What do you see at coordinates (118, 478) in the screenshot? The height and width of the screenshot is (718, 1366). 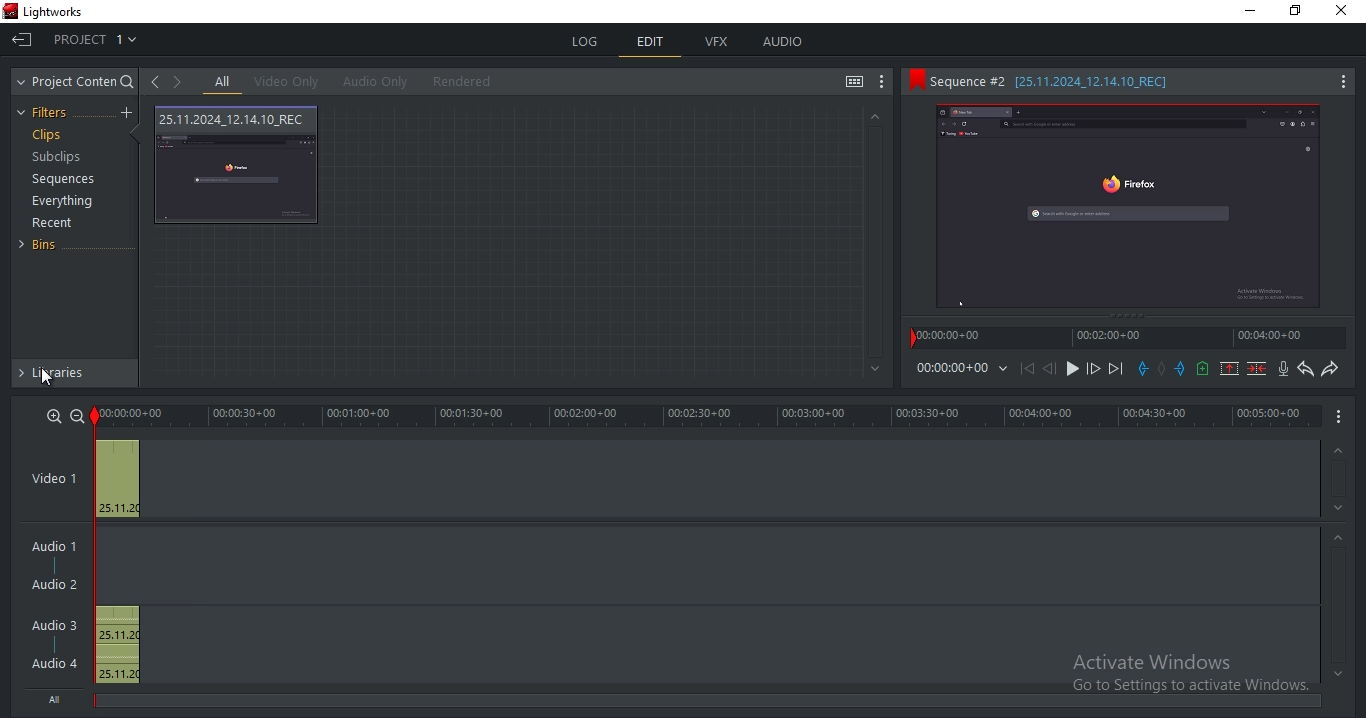 I see `video` at bounding box center [118, 478].